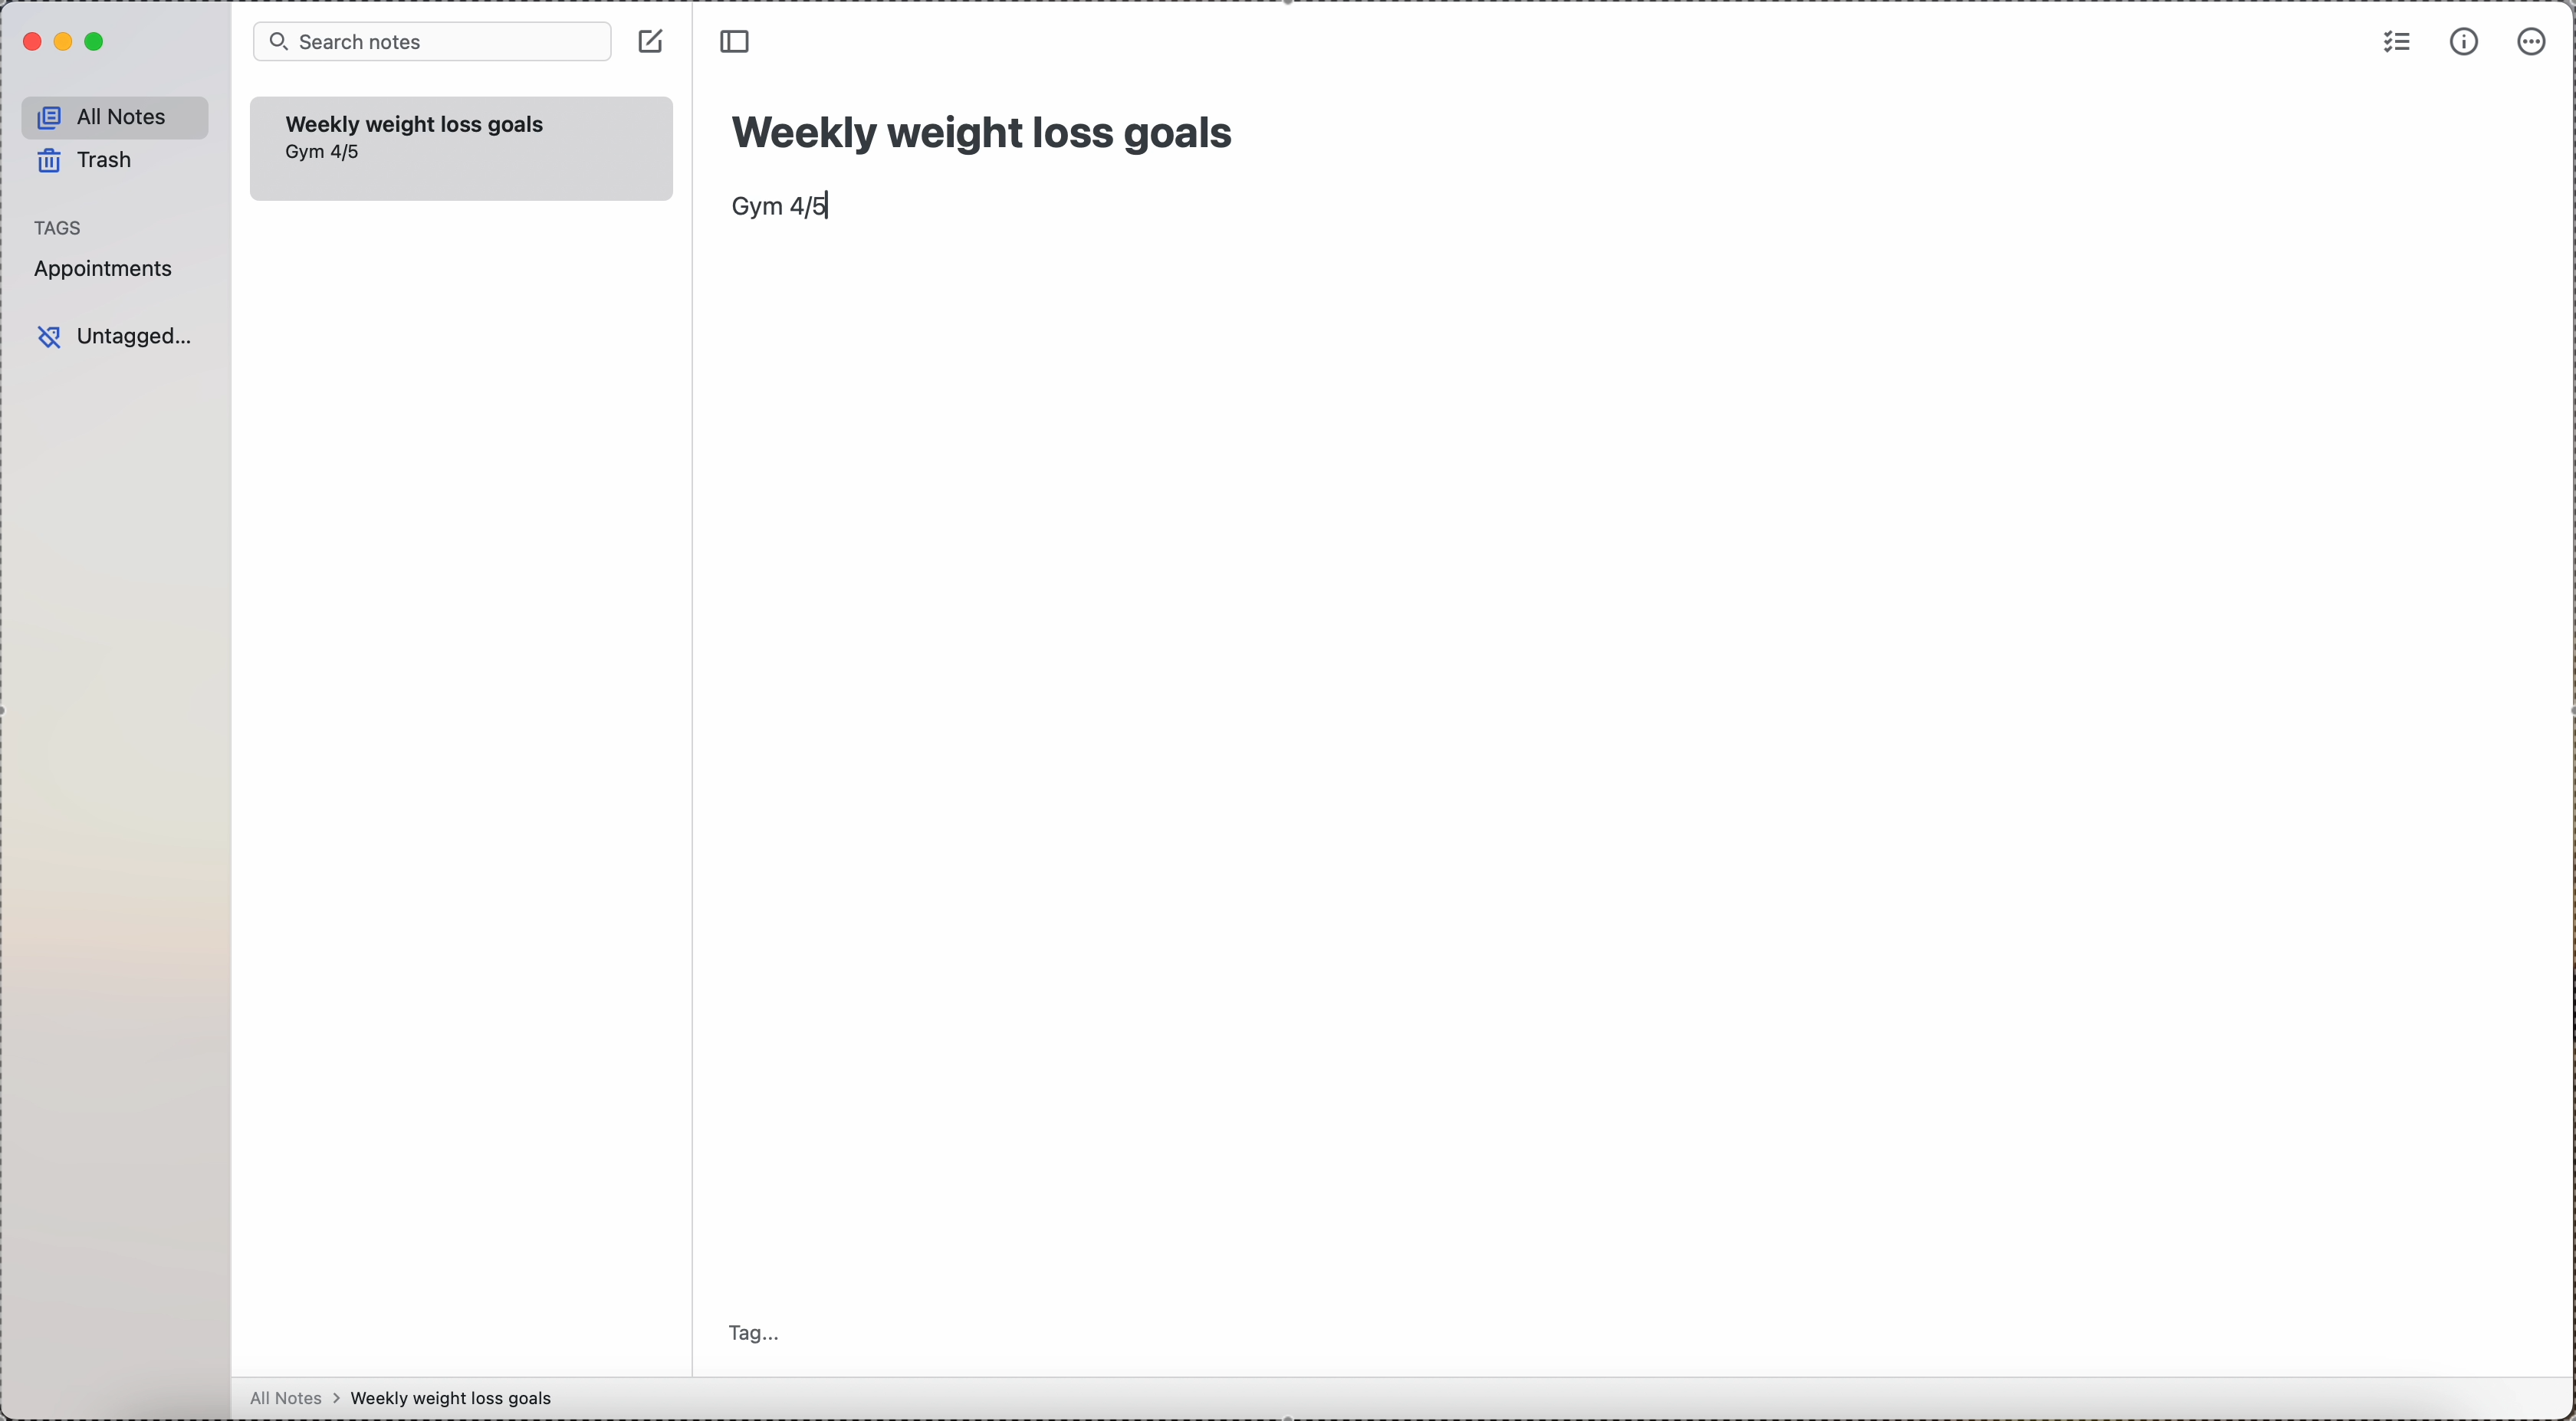  What do you see at coordinates (433, 42) in the screenshot?
I see `search bar` at bounding box center [433, 42].